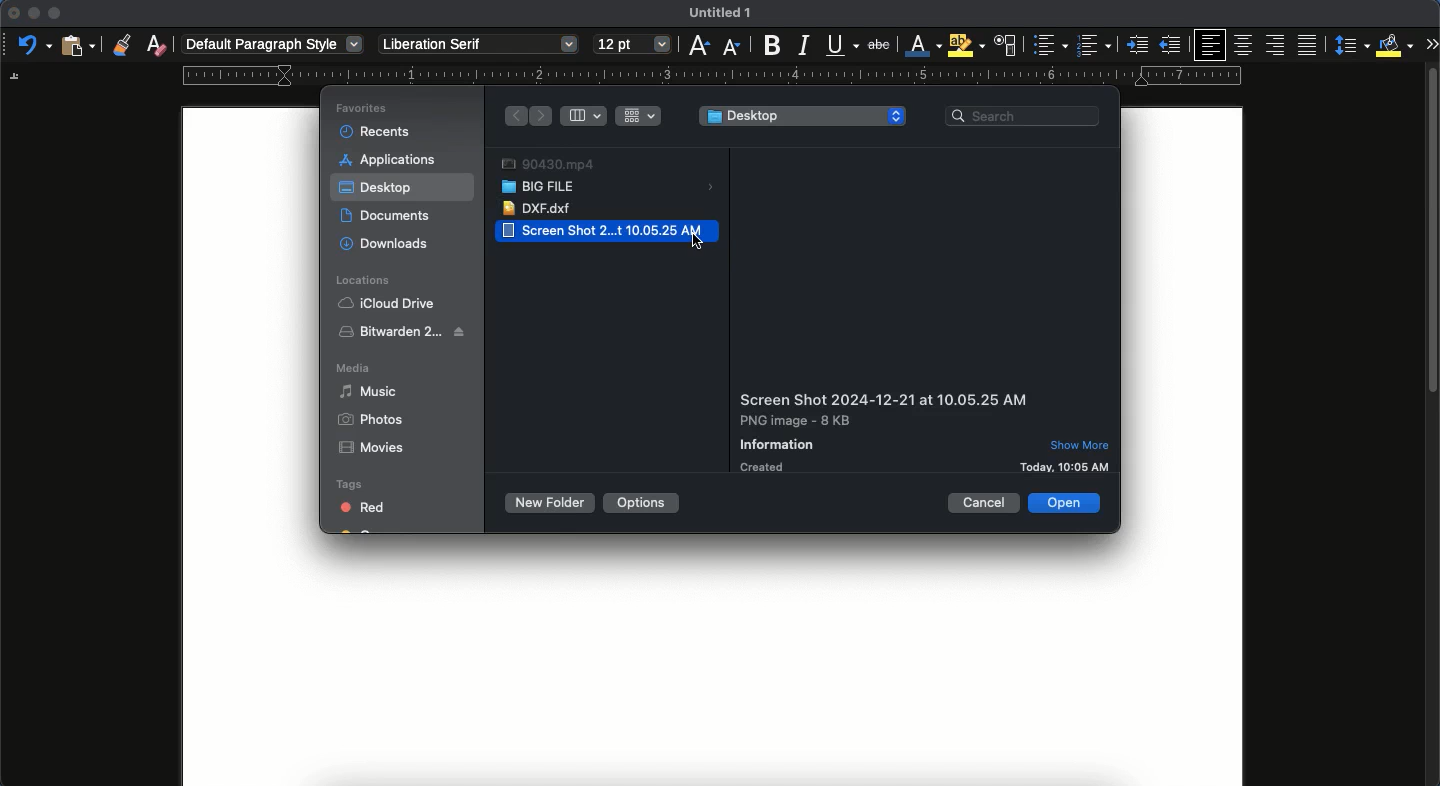  I want to click on guide, so click(711, 76).